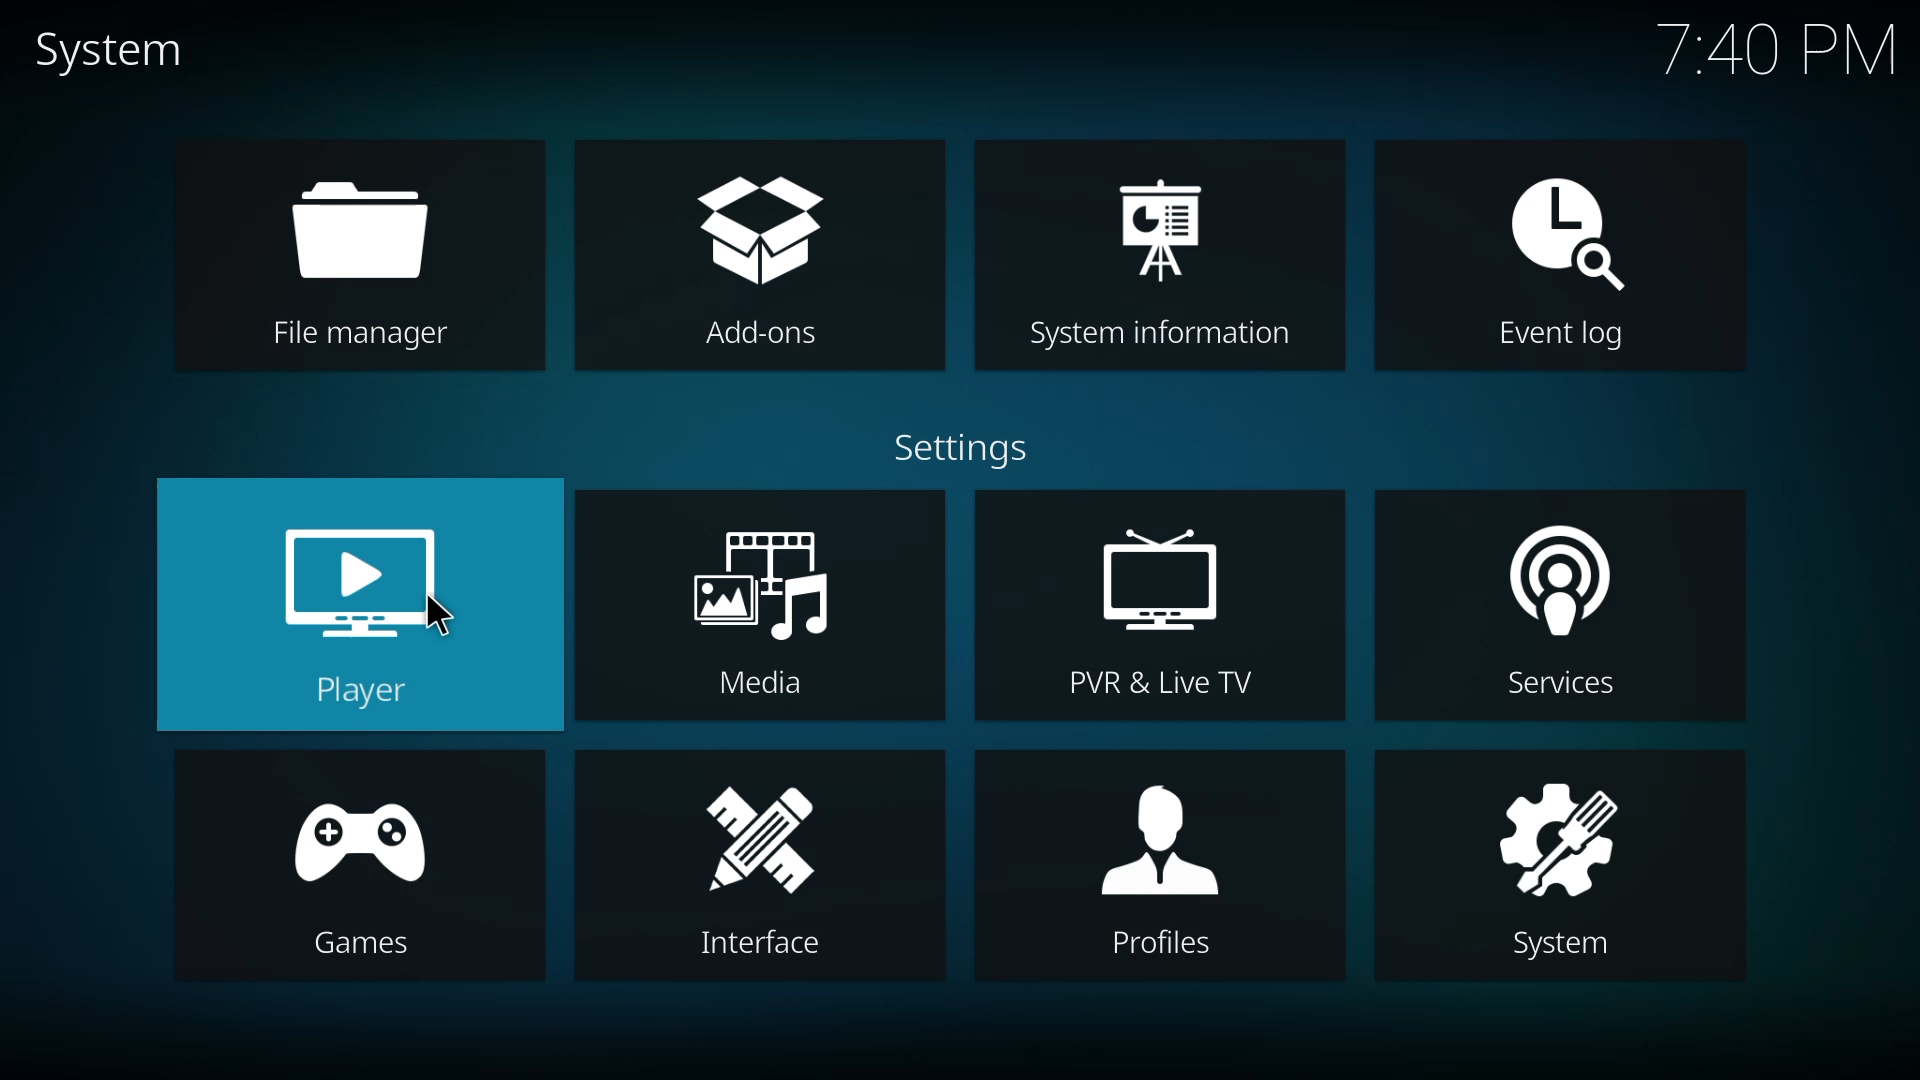  I want to click on services, so click(1549, 613).